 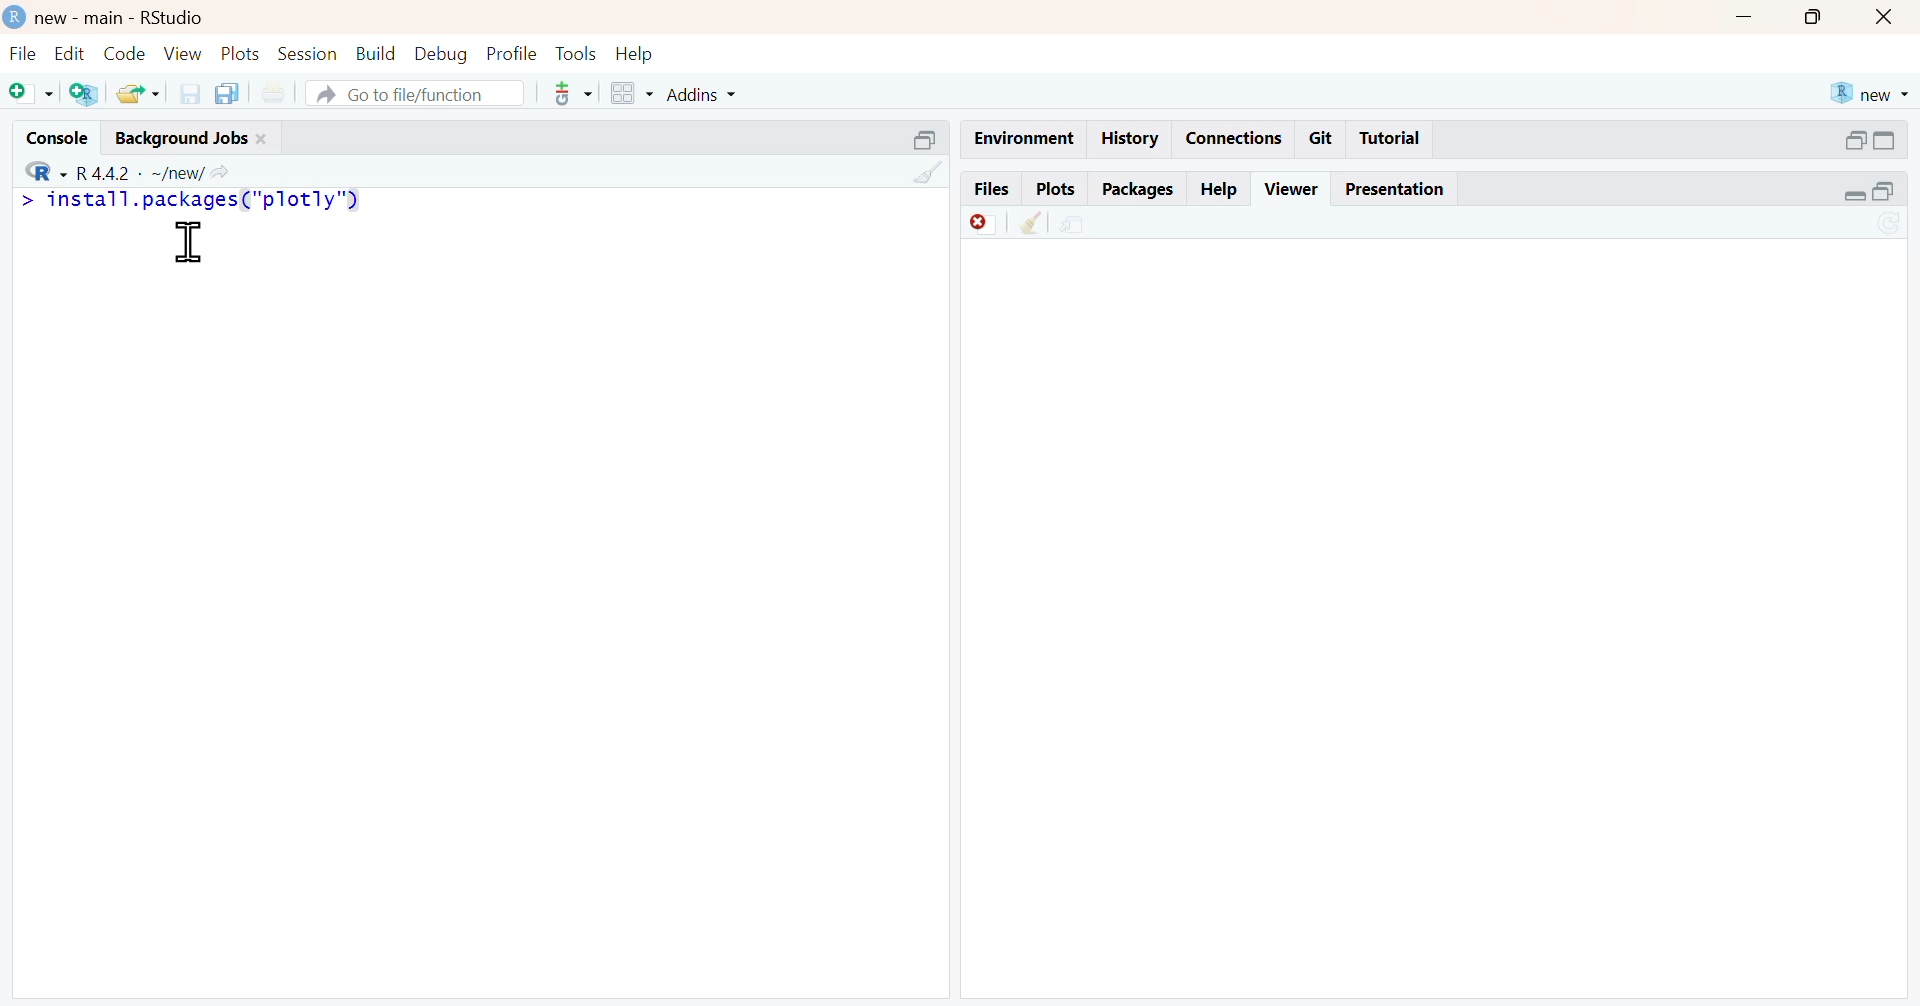 I want to click on cursor, so click(x=189, y=243).